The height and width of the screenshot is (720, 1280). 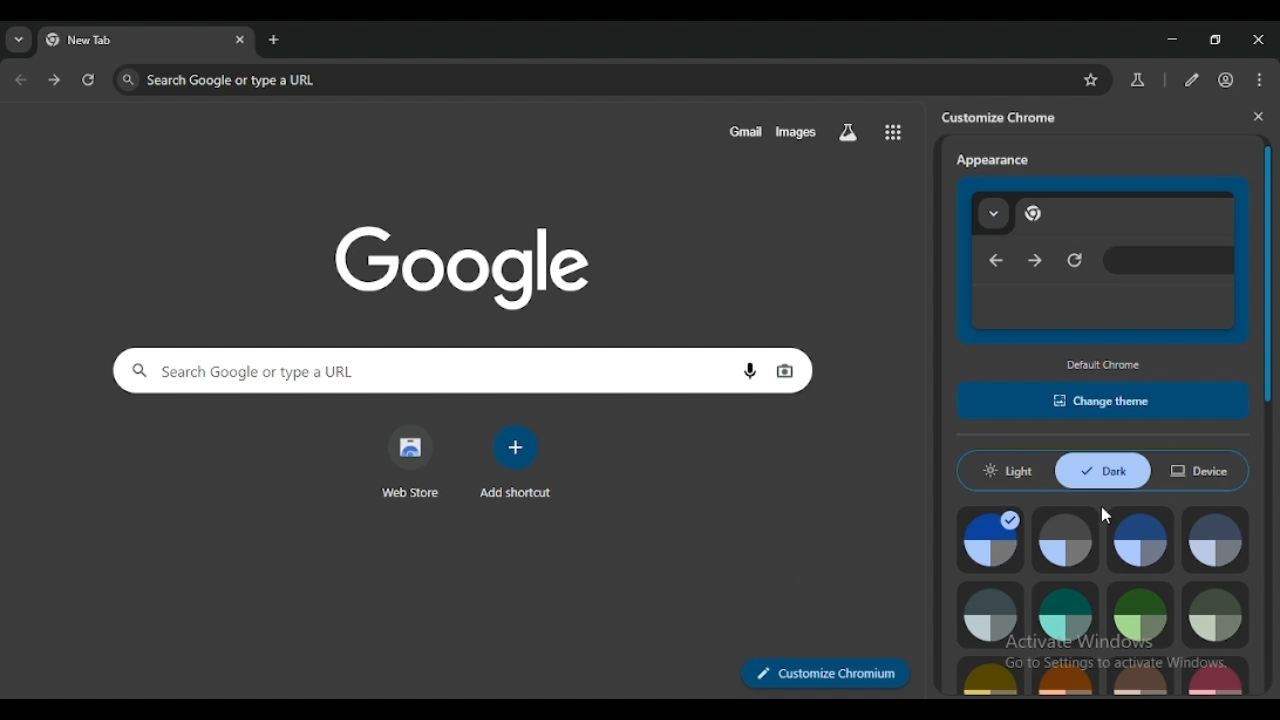 What do you see at coordinates (1218, 41) in the screenshot?
I see `maximize` at bounding box center [1218, 41].